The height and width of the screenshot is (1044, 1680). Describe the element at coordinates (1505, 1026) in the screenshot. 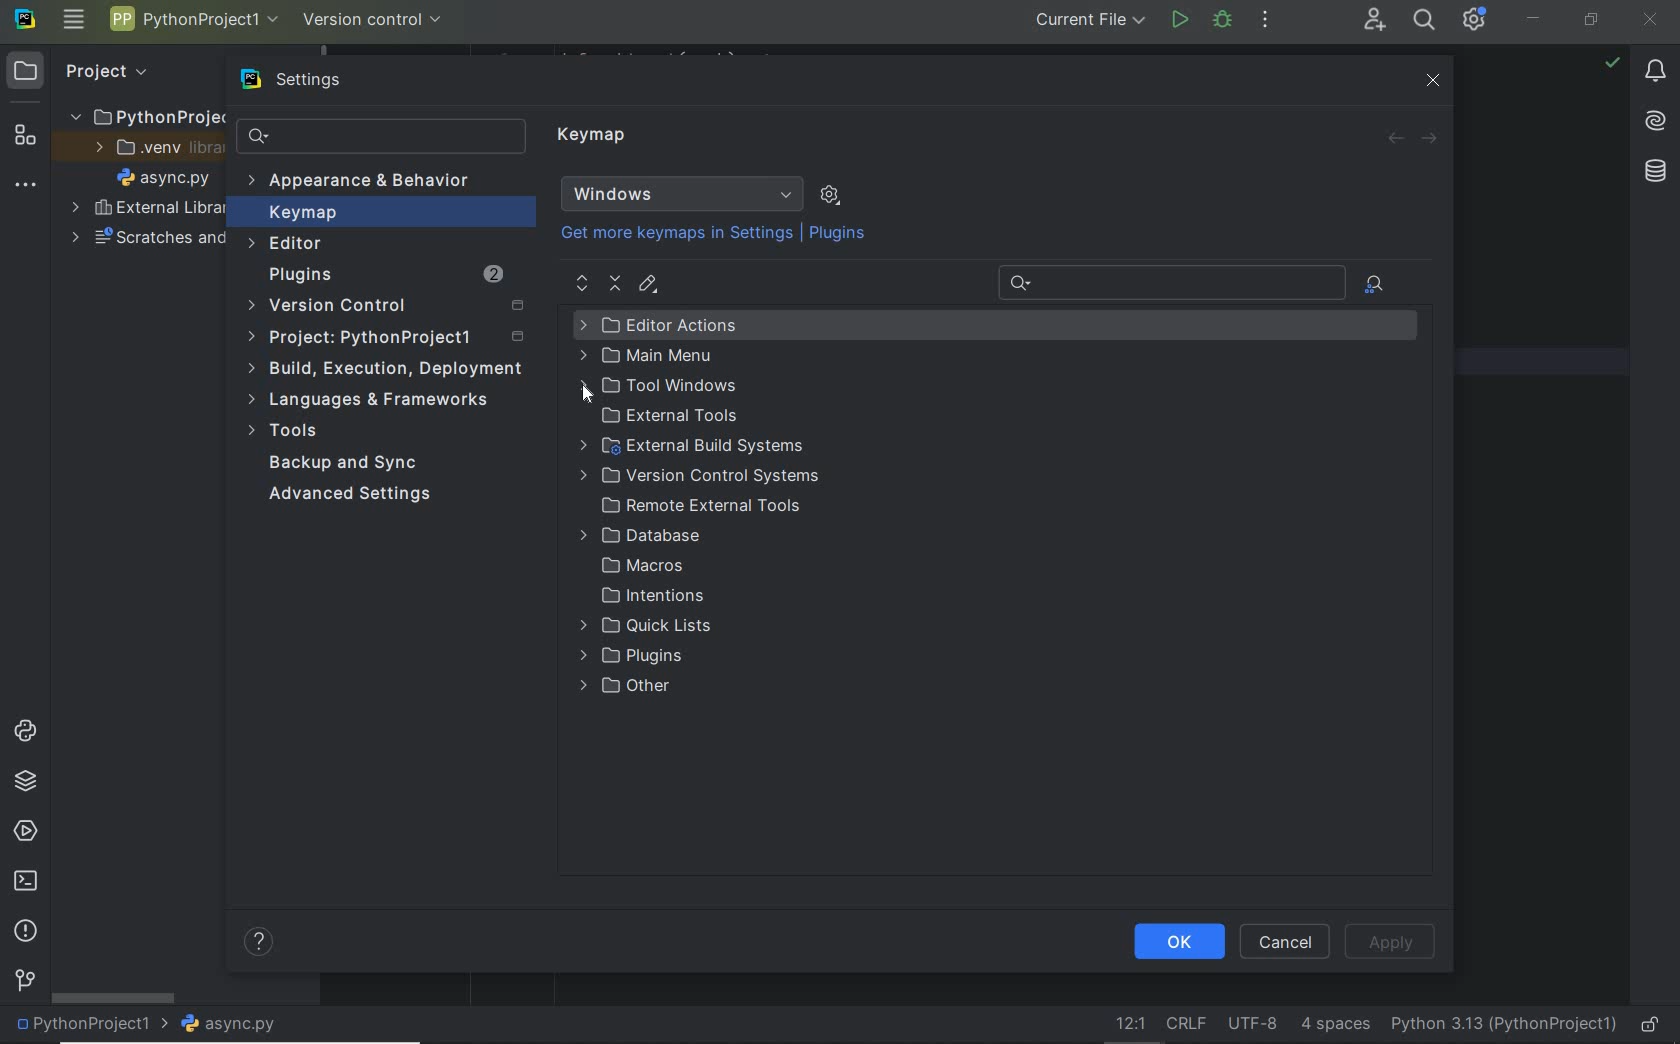

I see `current interpreter` at that location.